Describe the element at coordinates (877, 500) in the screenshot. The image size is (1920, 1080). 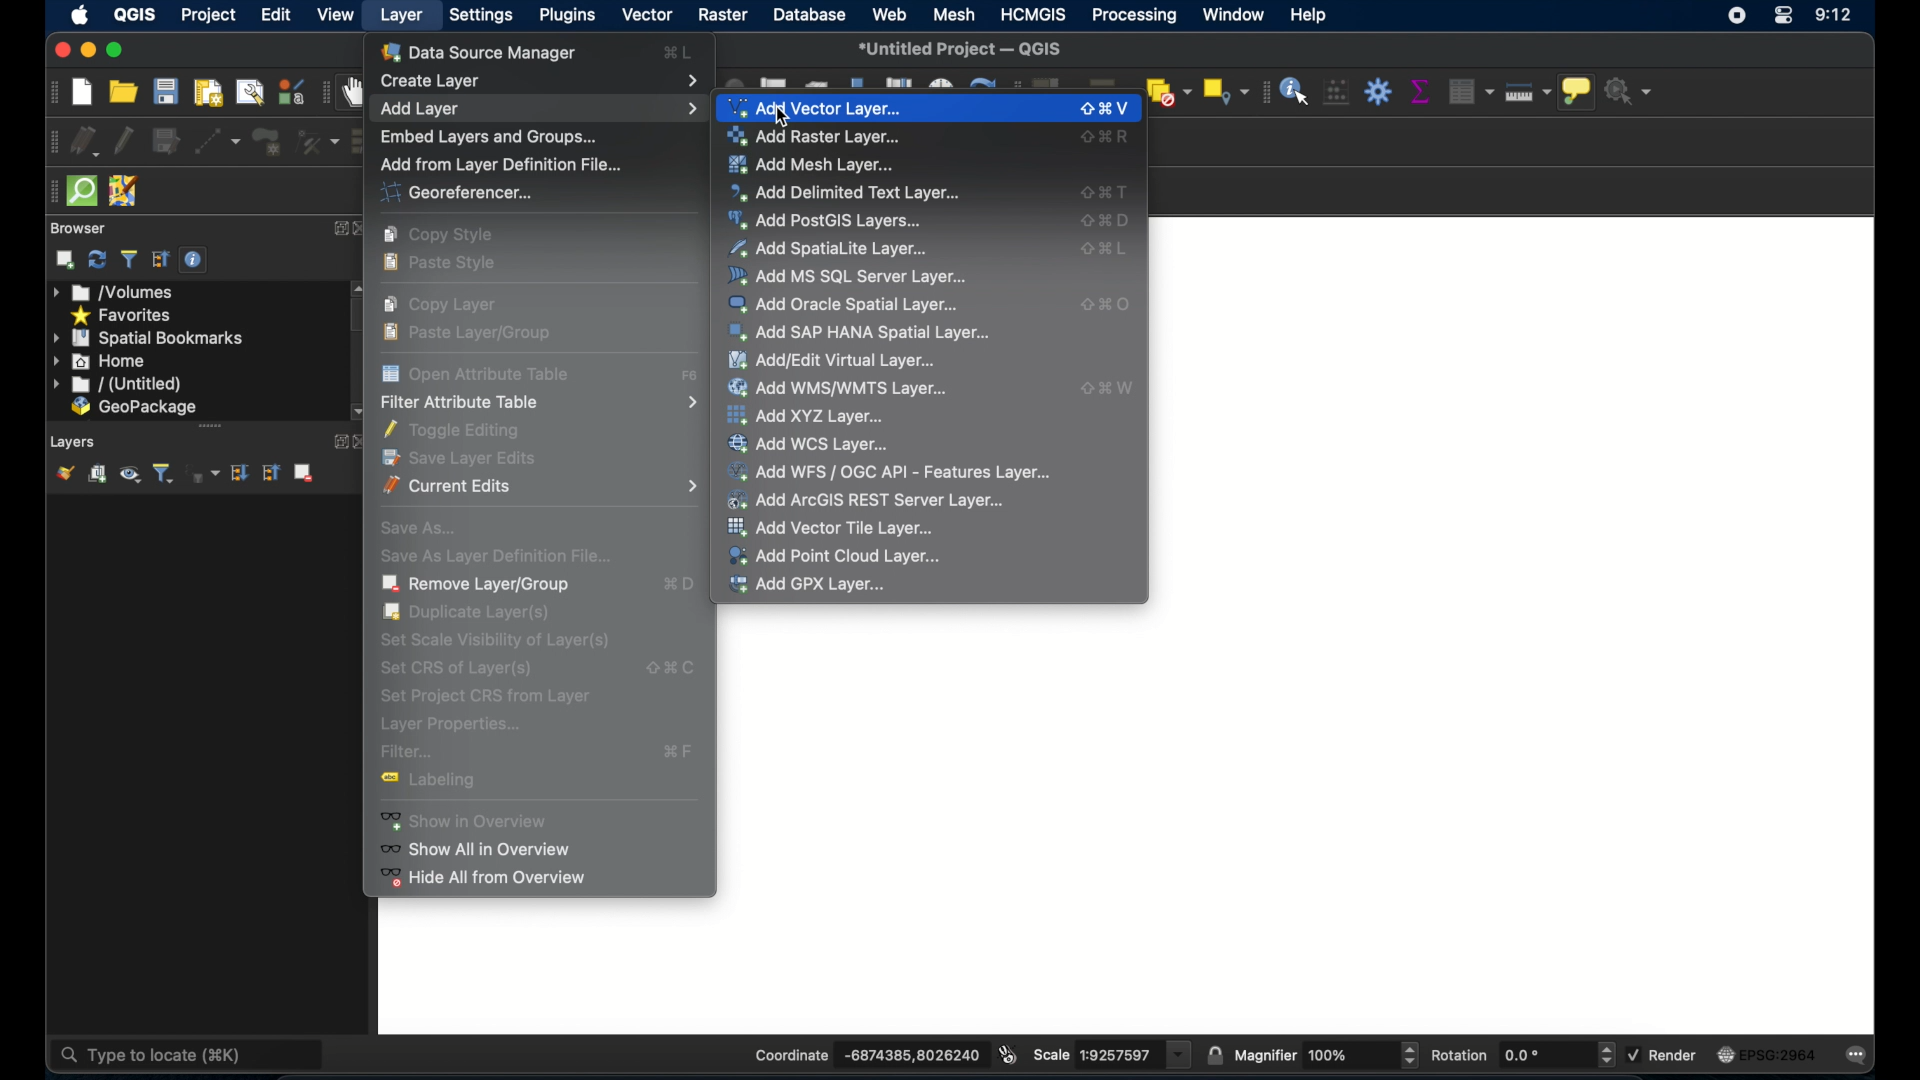
I see `Add ArcGIS REST Server Layer...` at that location.